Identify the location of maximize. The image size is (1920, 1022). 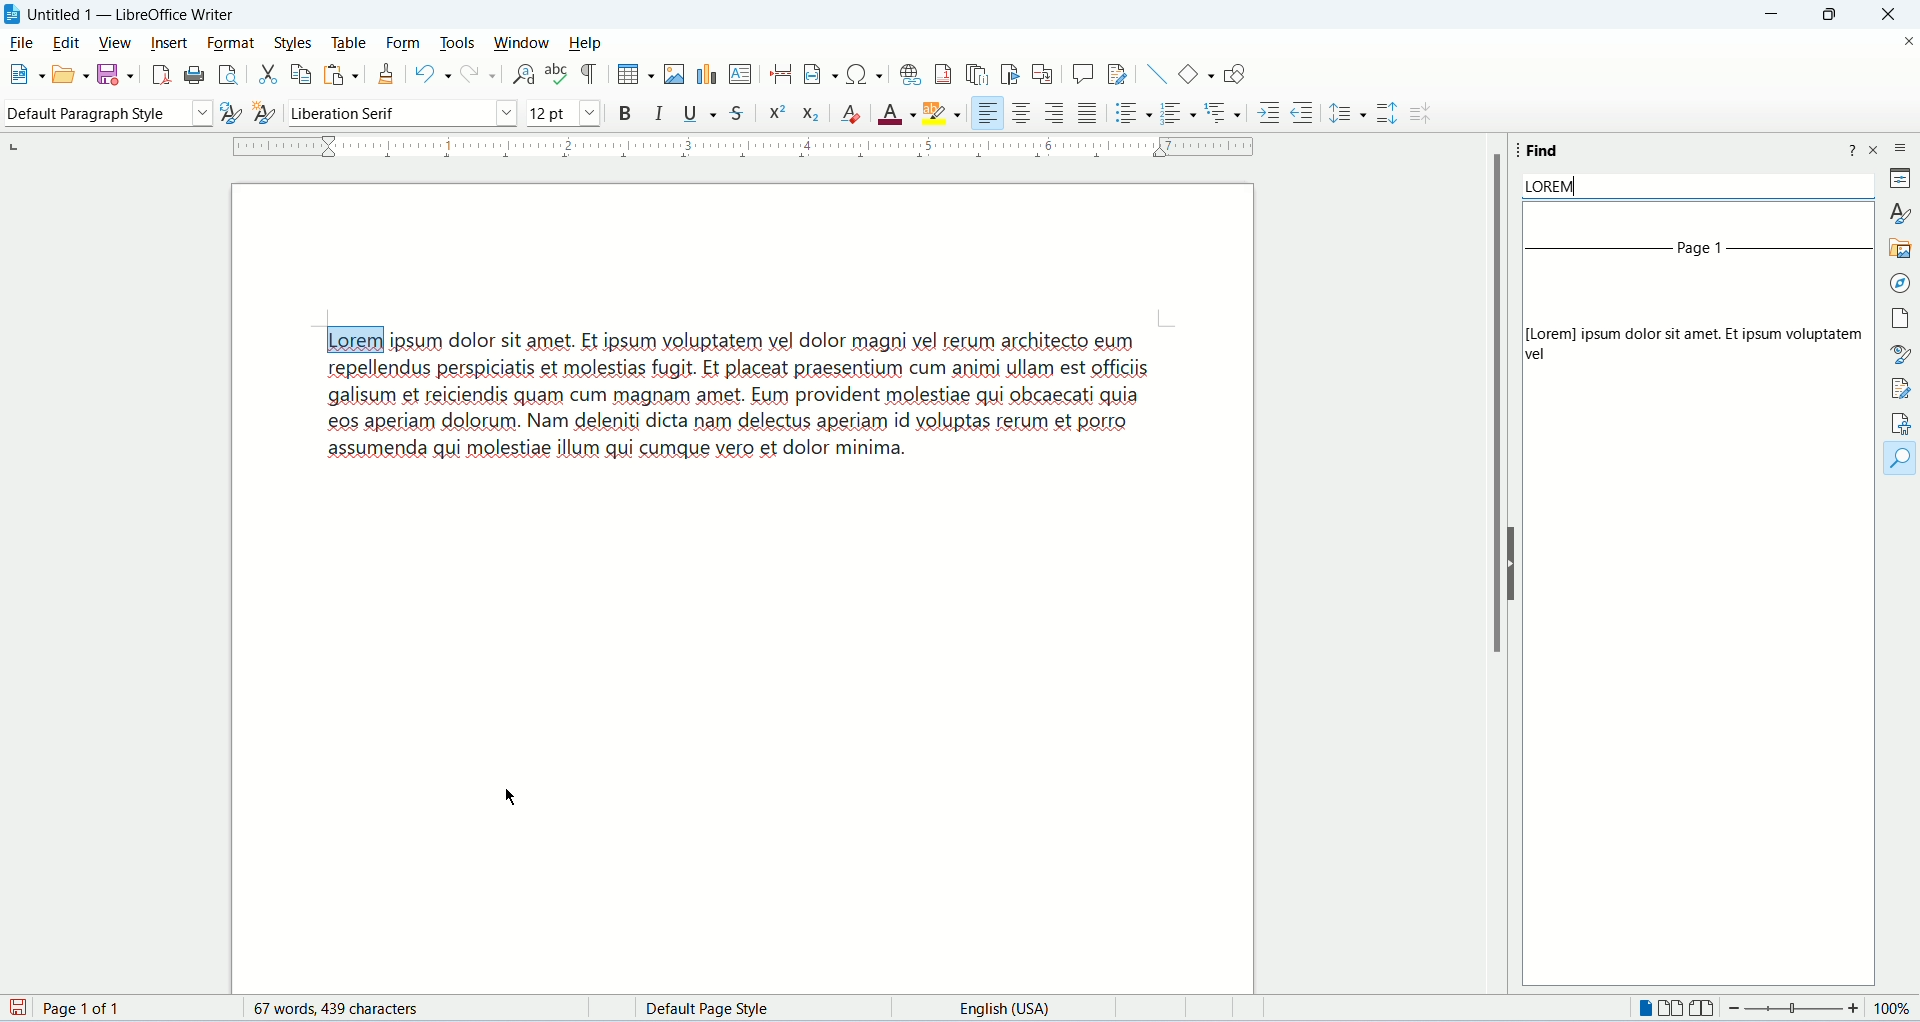
(1831, 18).